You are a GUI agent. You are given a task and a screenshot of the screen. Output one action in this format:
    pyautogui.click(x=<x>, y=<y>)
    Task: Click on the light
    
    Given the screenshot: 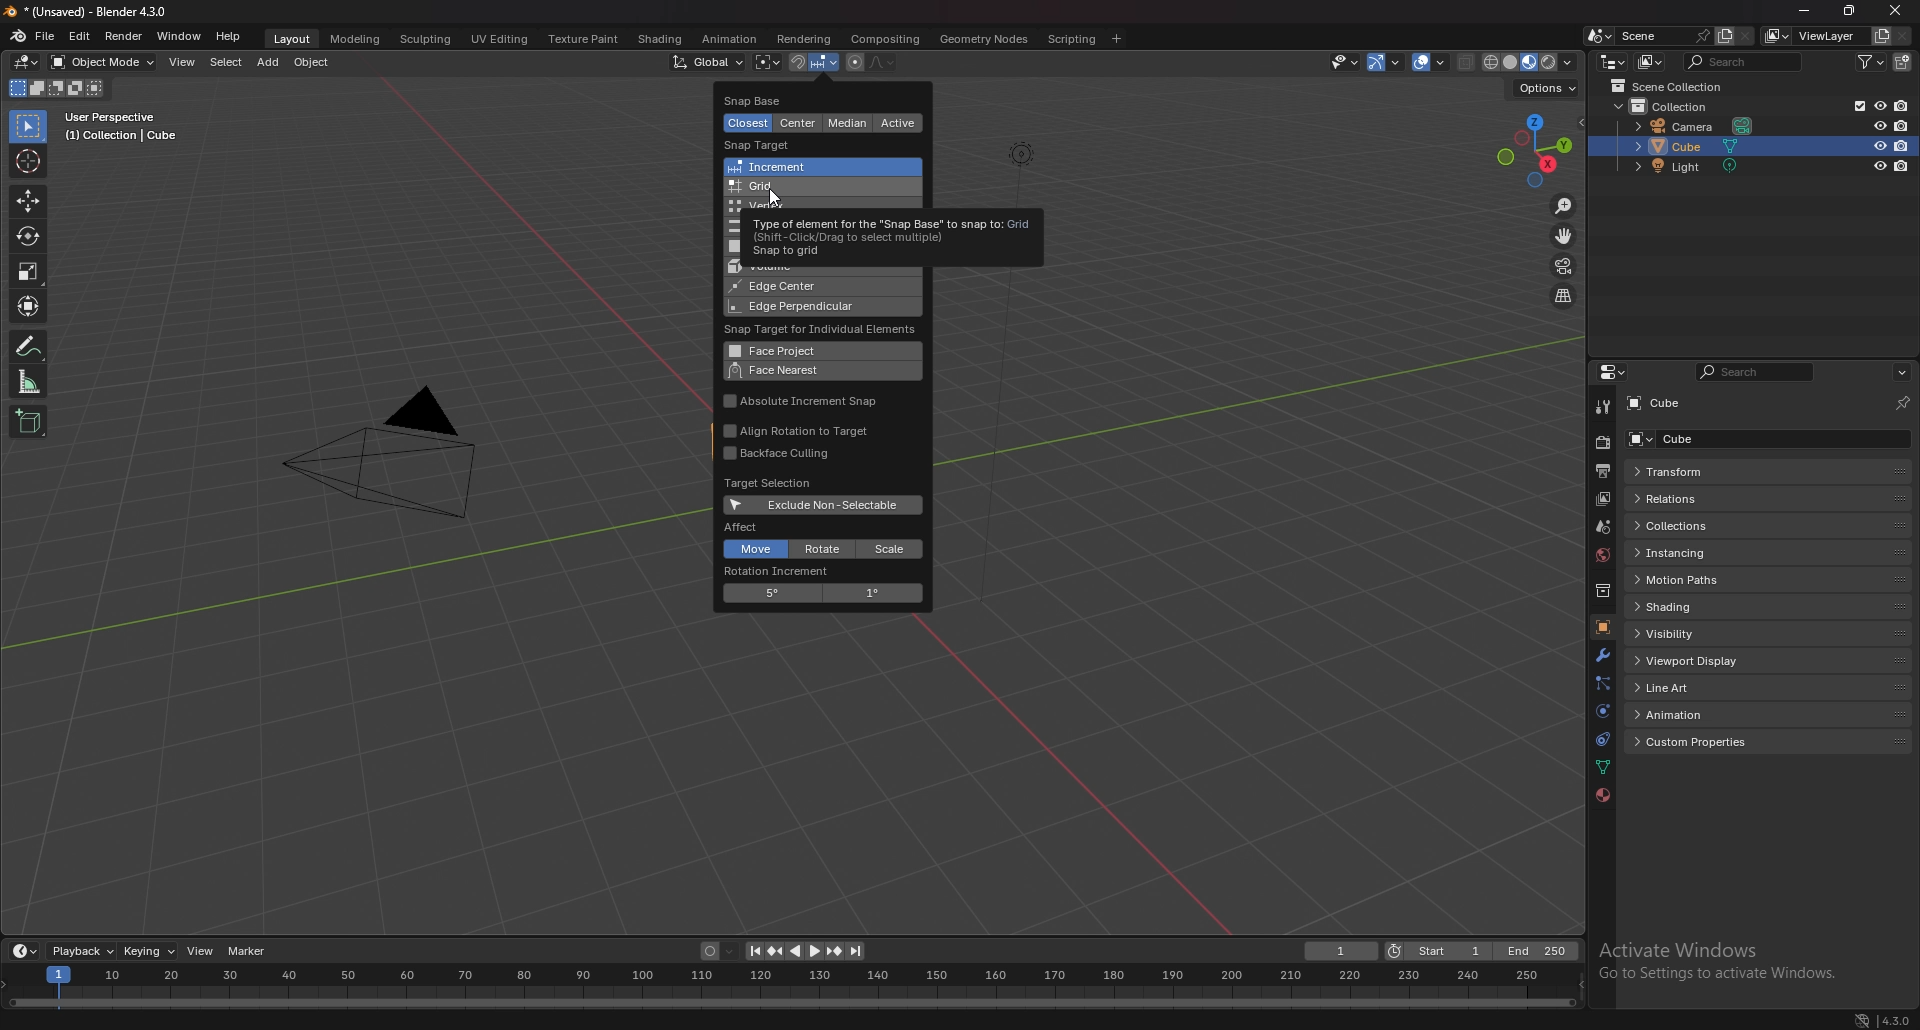 What is the action you would take?
    pyautogui.click(x=1695, y=166)
    